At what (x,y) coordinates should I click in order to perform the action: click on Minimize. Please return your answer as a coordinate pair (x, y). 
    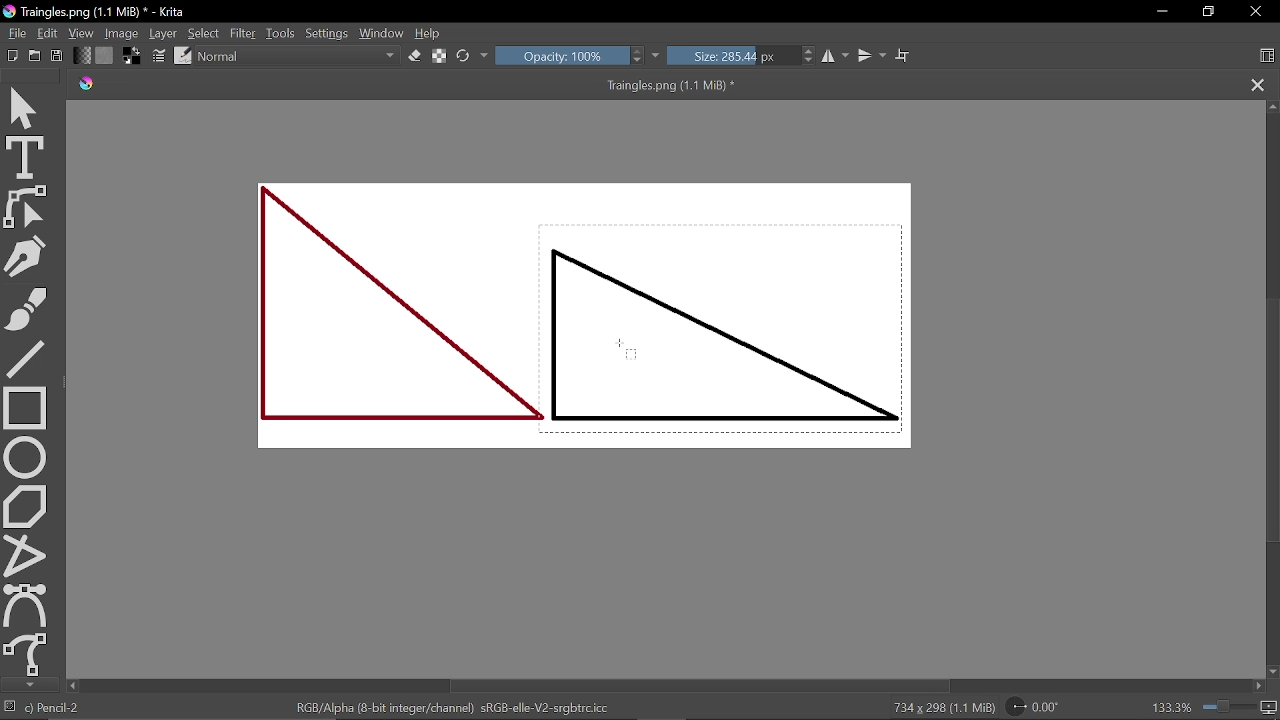
    Looking at the image, I should click on (1157, 13).